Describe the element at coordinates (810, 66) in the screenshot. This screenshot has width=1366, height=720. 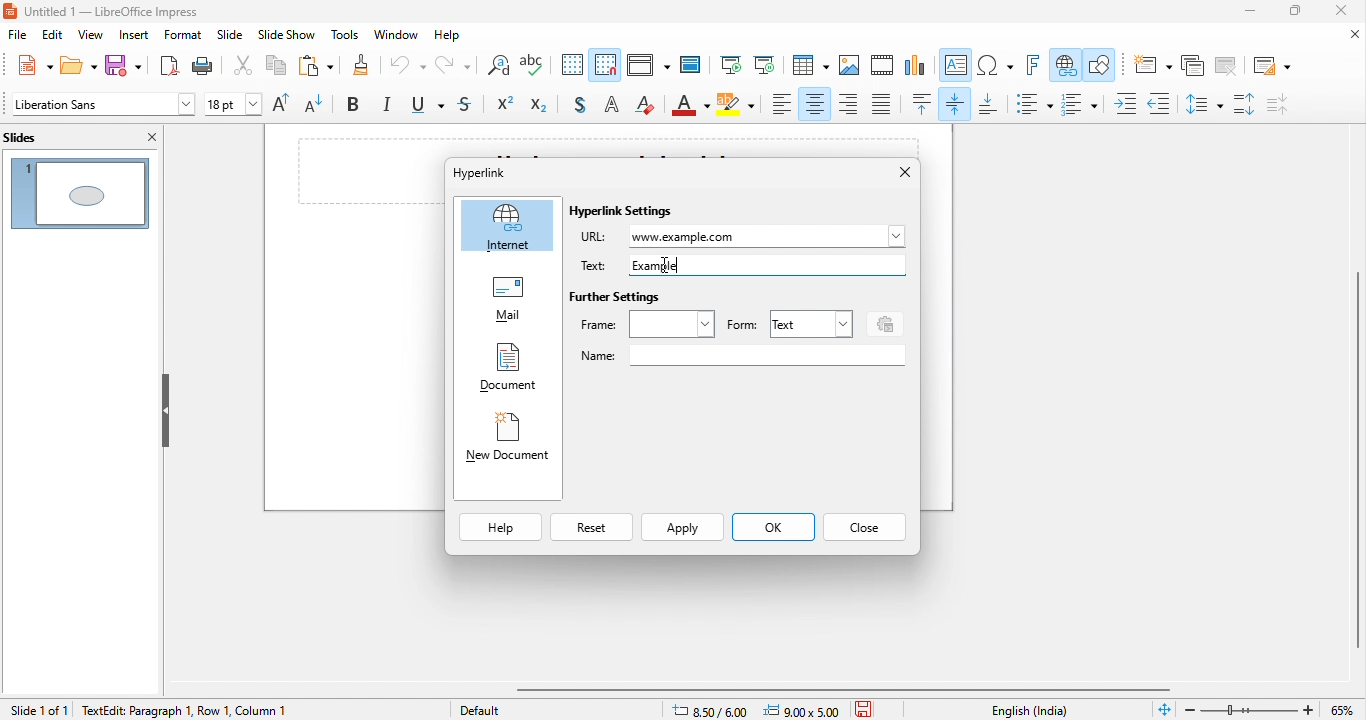
I see `table` at that location.